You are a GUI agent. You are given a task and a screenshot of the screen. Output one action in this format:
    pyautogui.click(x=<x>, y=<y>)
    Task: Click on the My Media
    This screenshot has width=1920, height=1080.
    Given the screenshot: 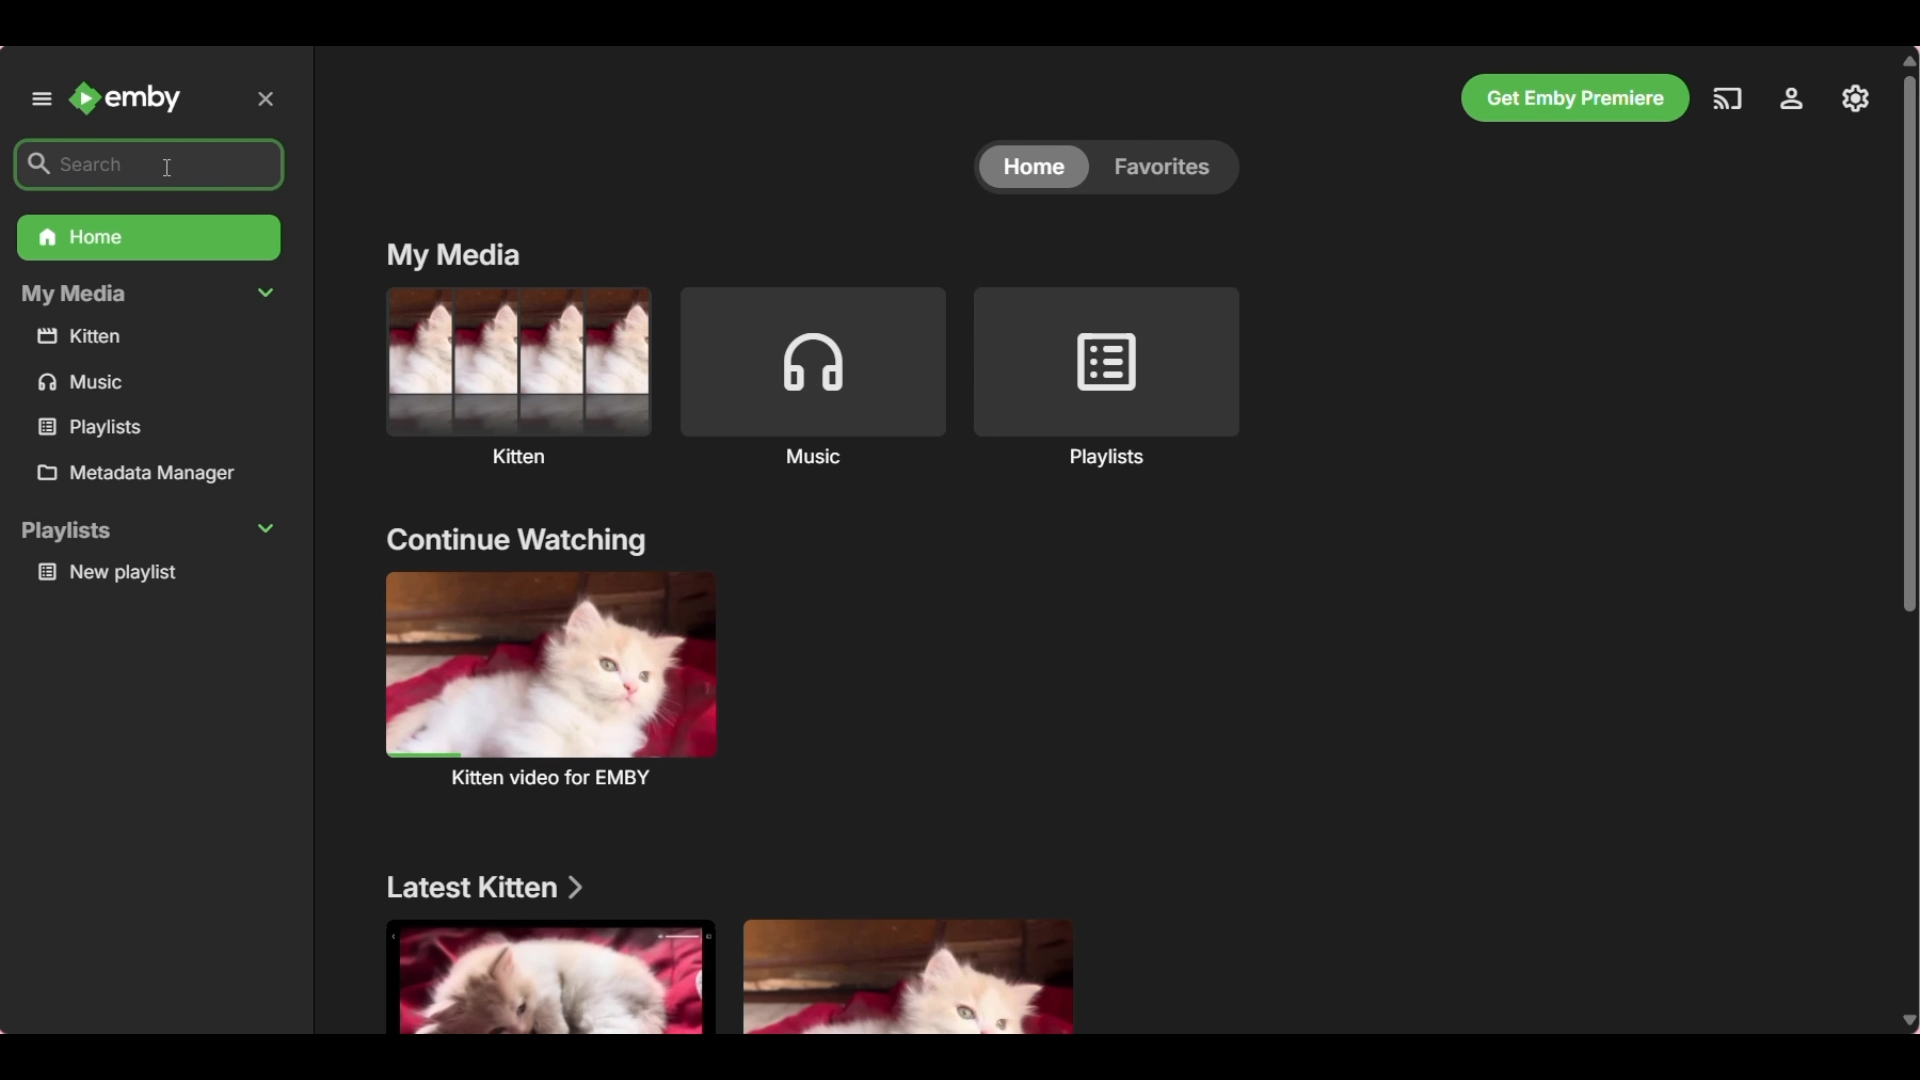 What is the action you would take?
    pyautogui.click(x=147, y=295)
    